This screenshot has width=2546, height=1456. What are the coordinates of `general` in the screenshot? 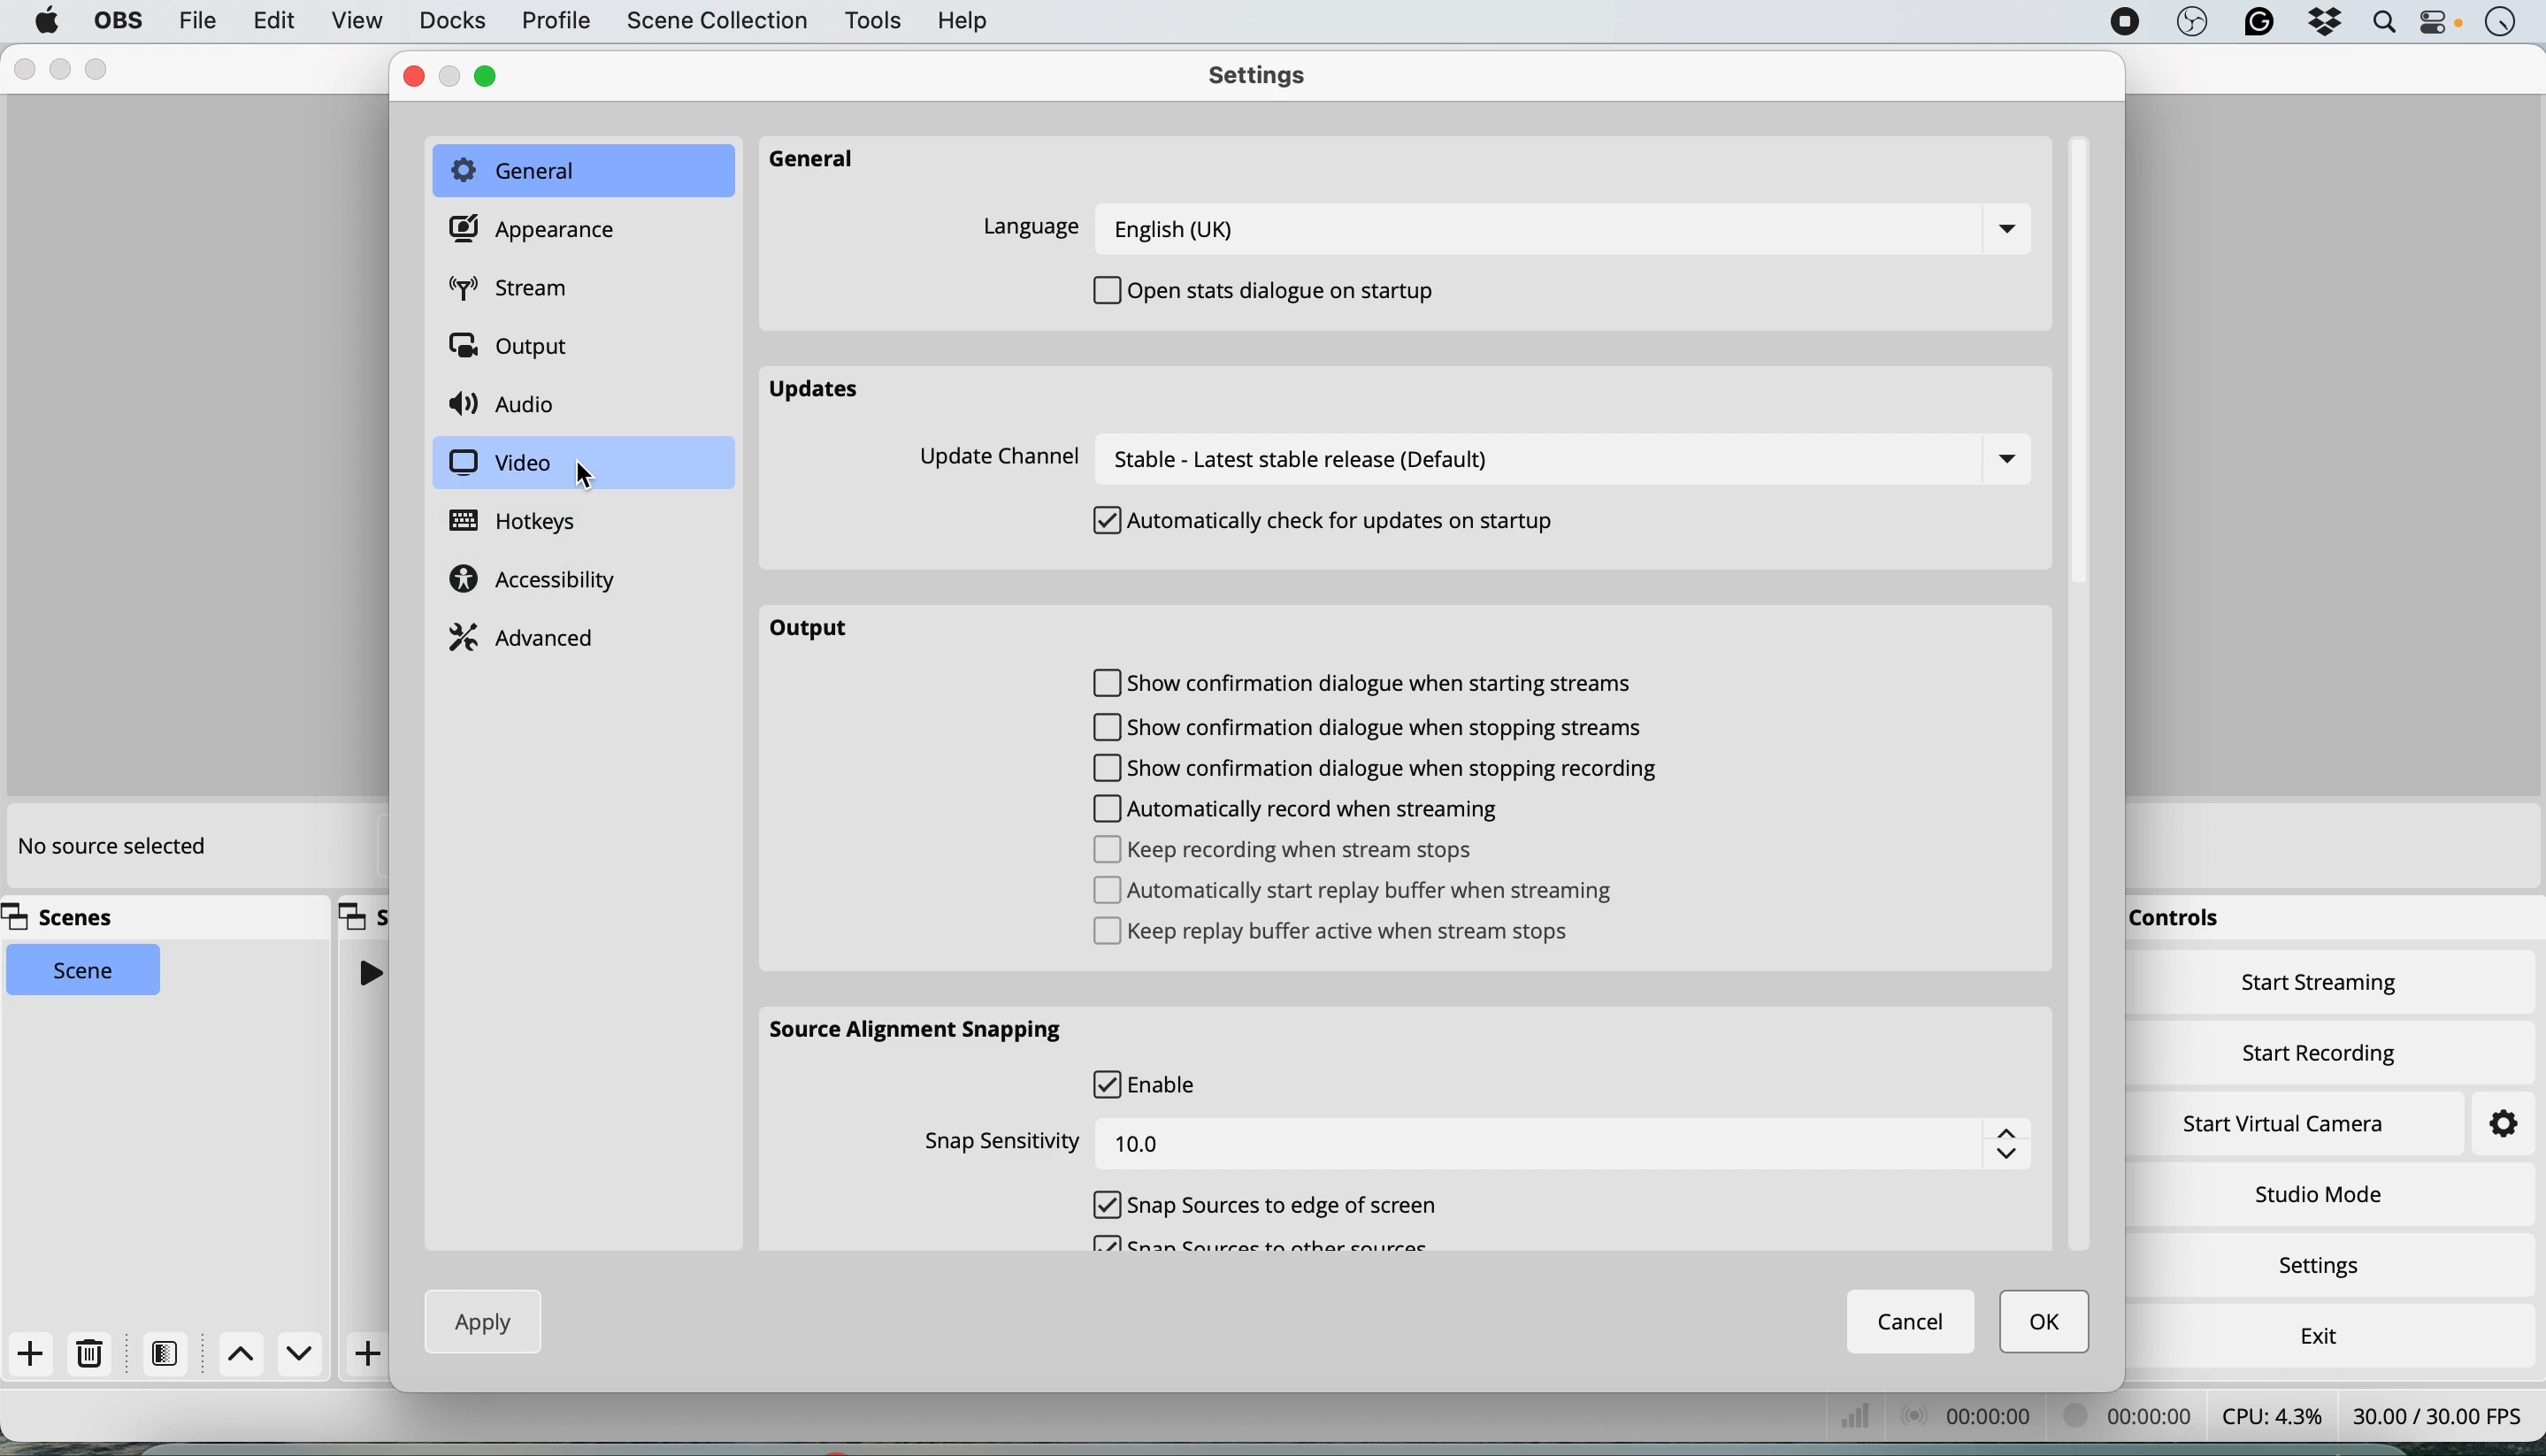 It's located at (831, 162).